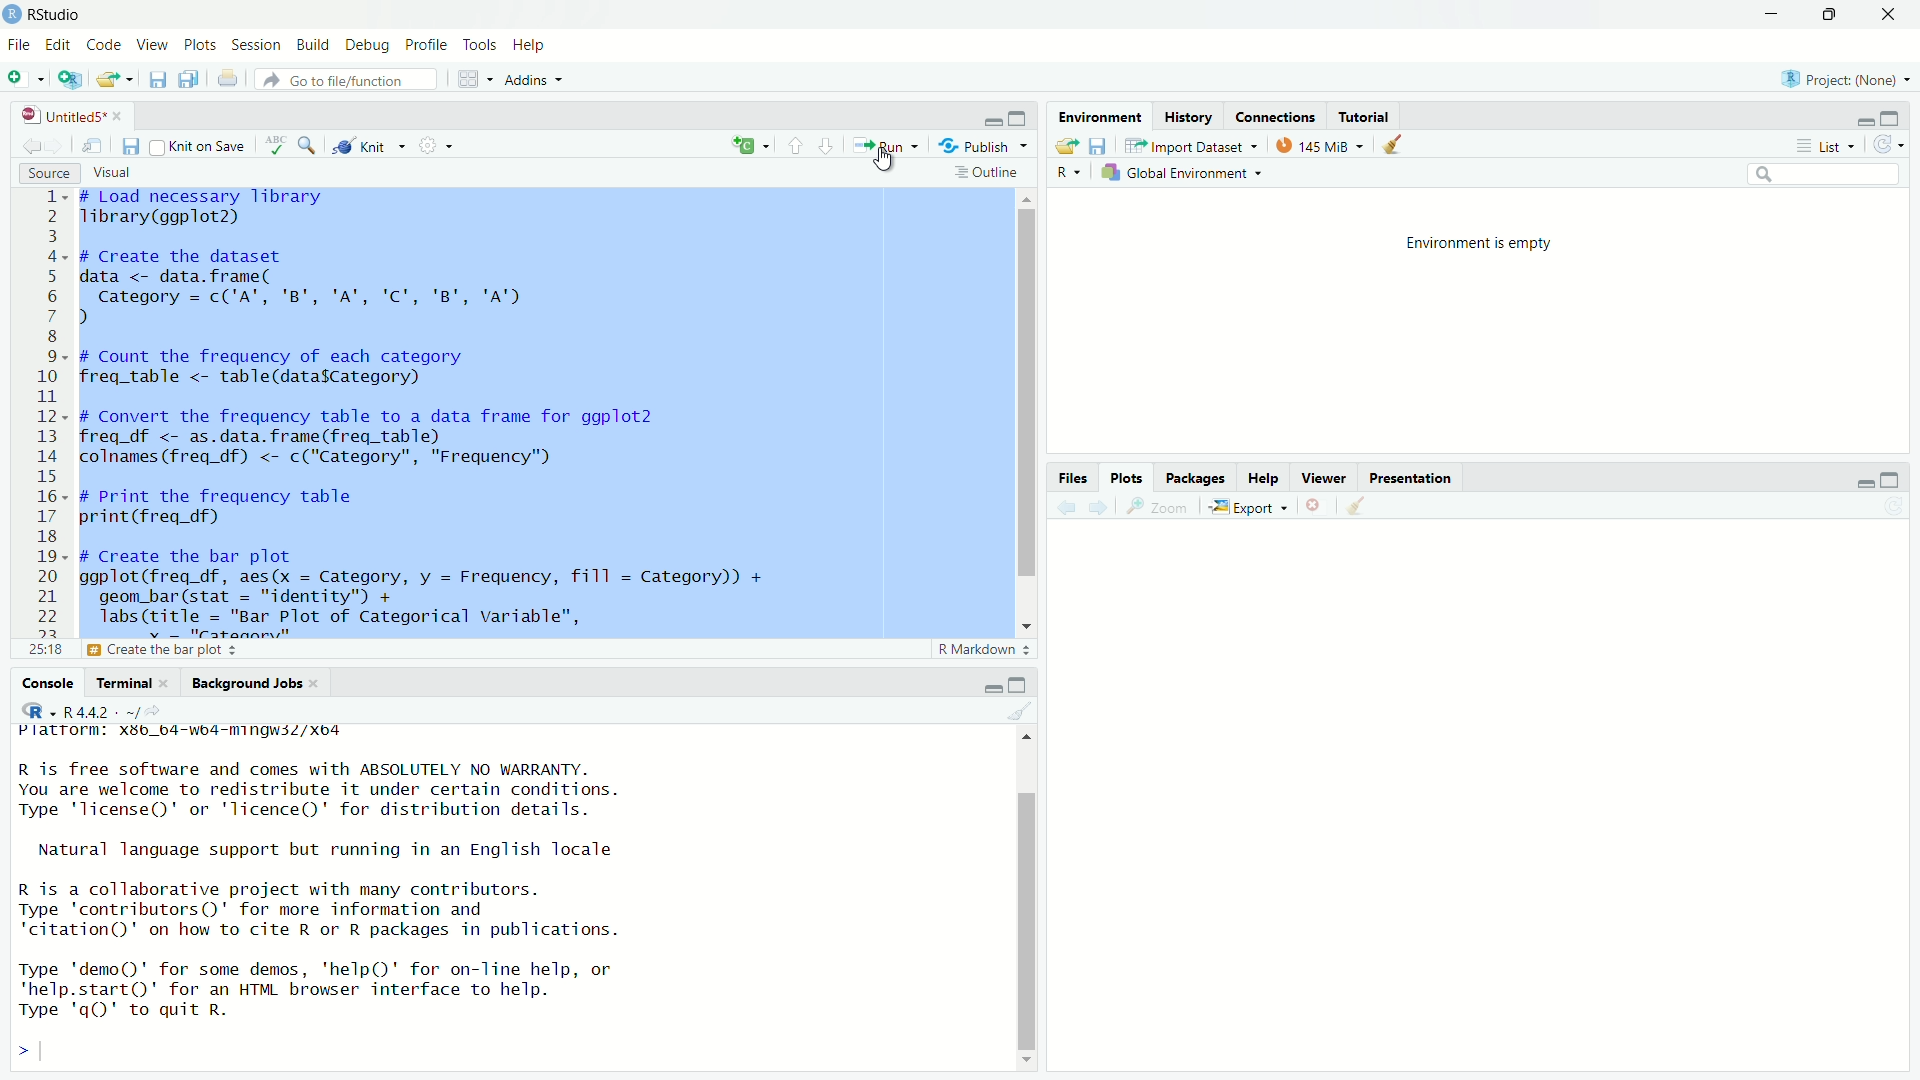  I want to click on sessions, so click(255, 45).